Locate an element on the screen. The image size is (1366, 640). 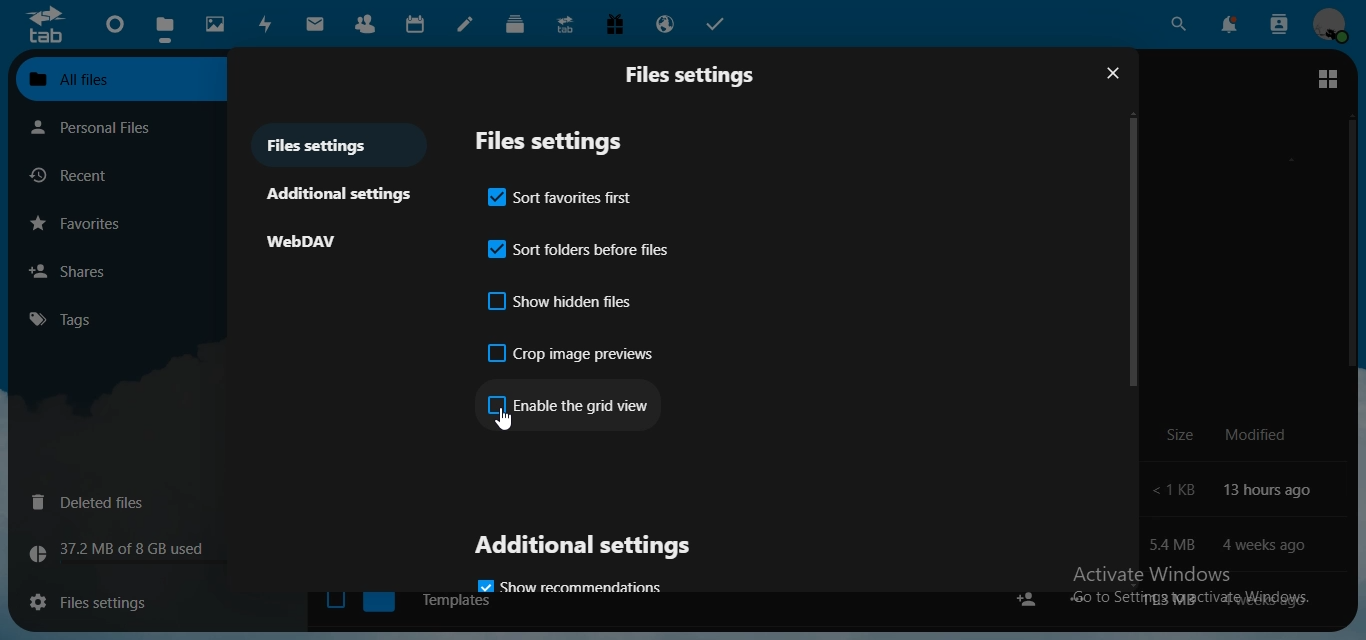
additional settings is located at coordinates (345, 194).